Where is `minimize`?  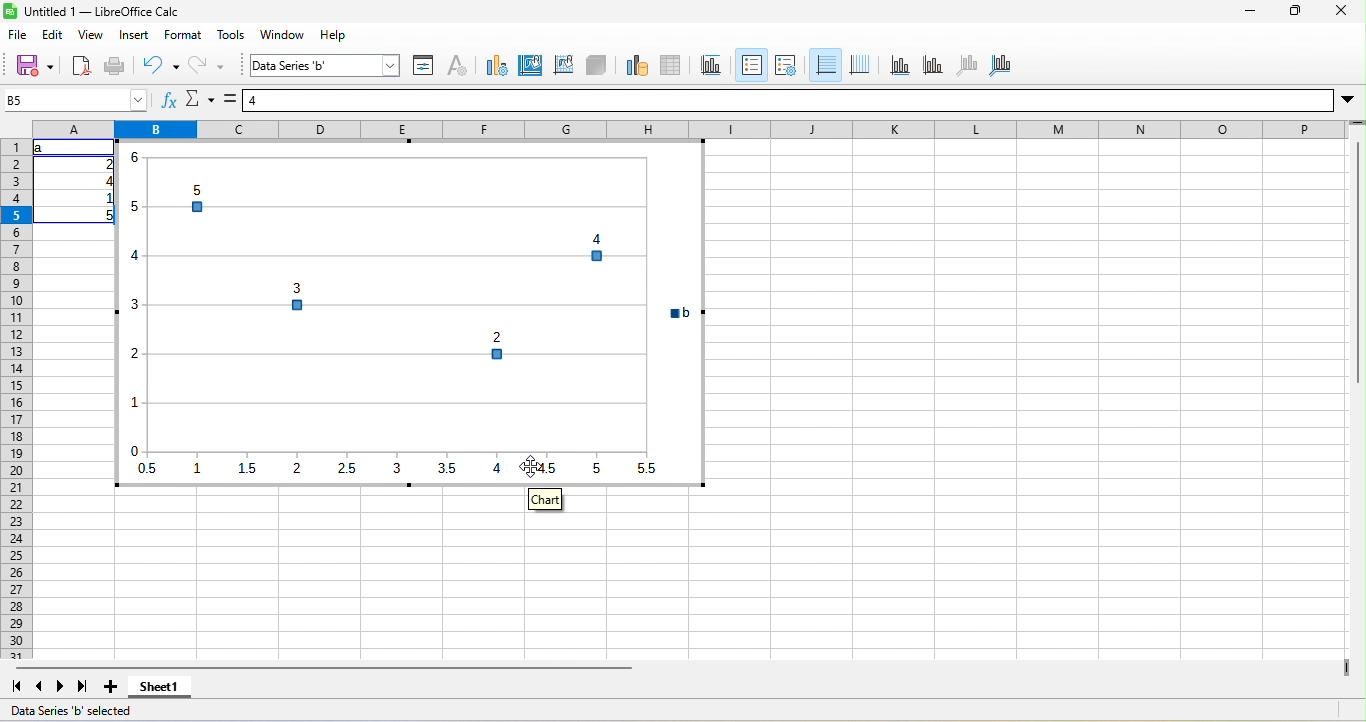 minimize is located at coordinates (1250, 11).